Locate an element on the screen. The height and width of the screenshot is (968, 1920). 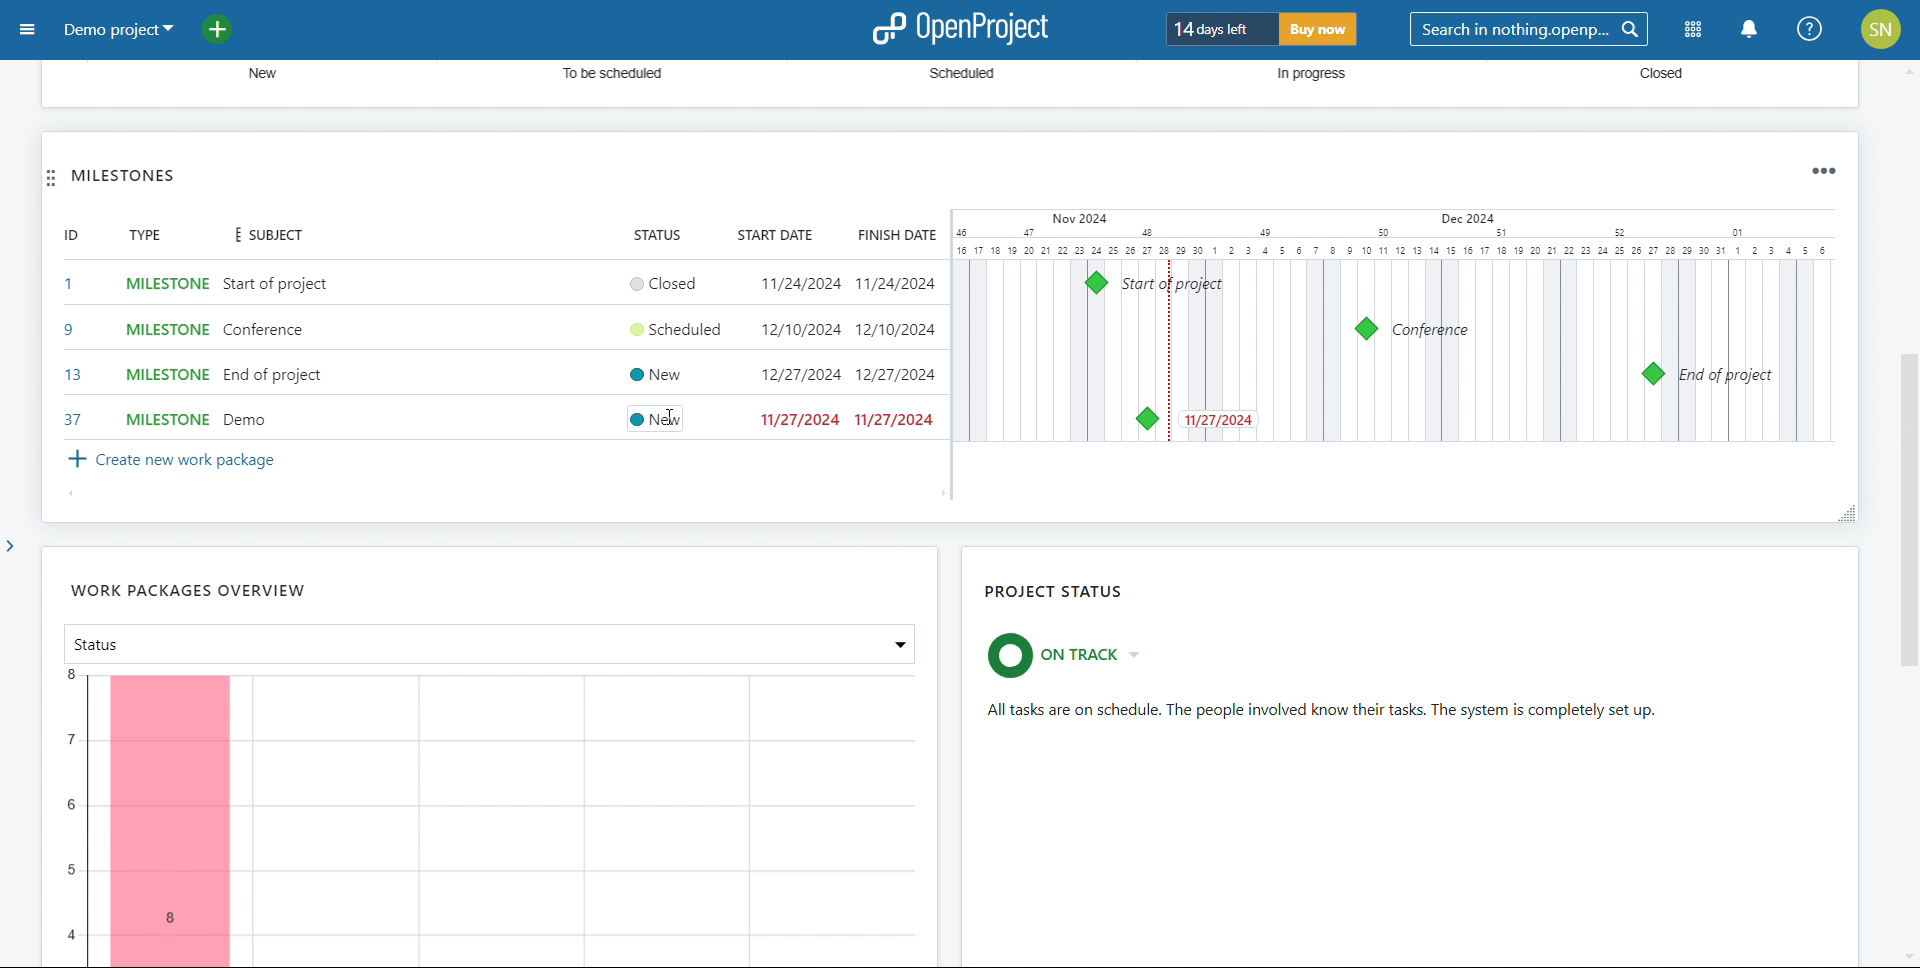
calendar view is located at coordinates (1396, 325).